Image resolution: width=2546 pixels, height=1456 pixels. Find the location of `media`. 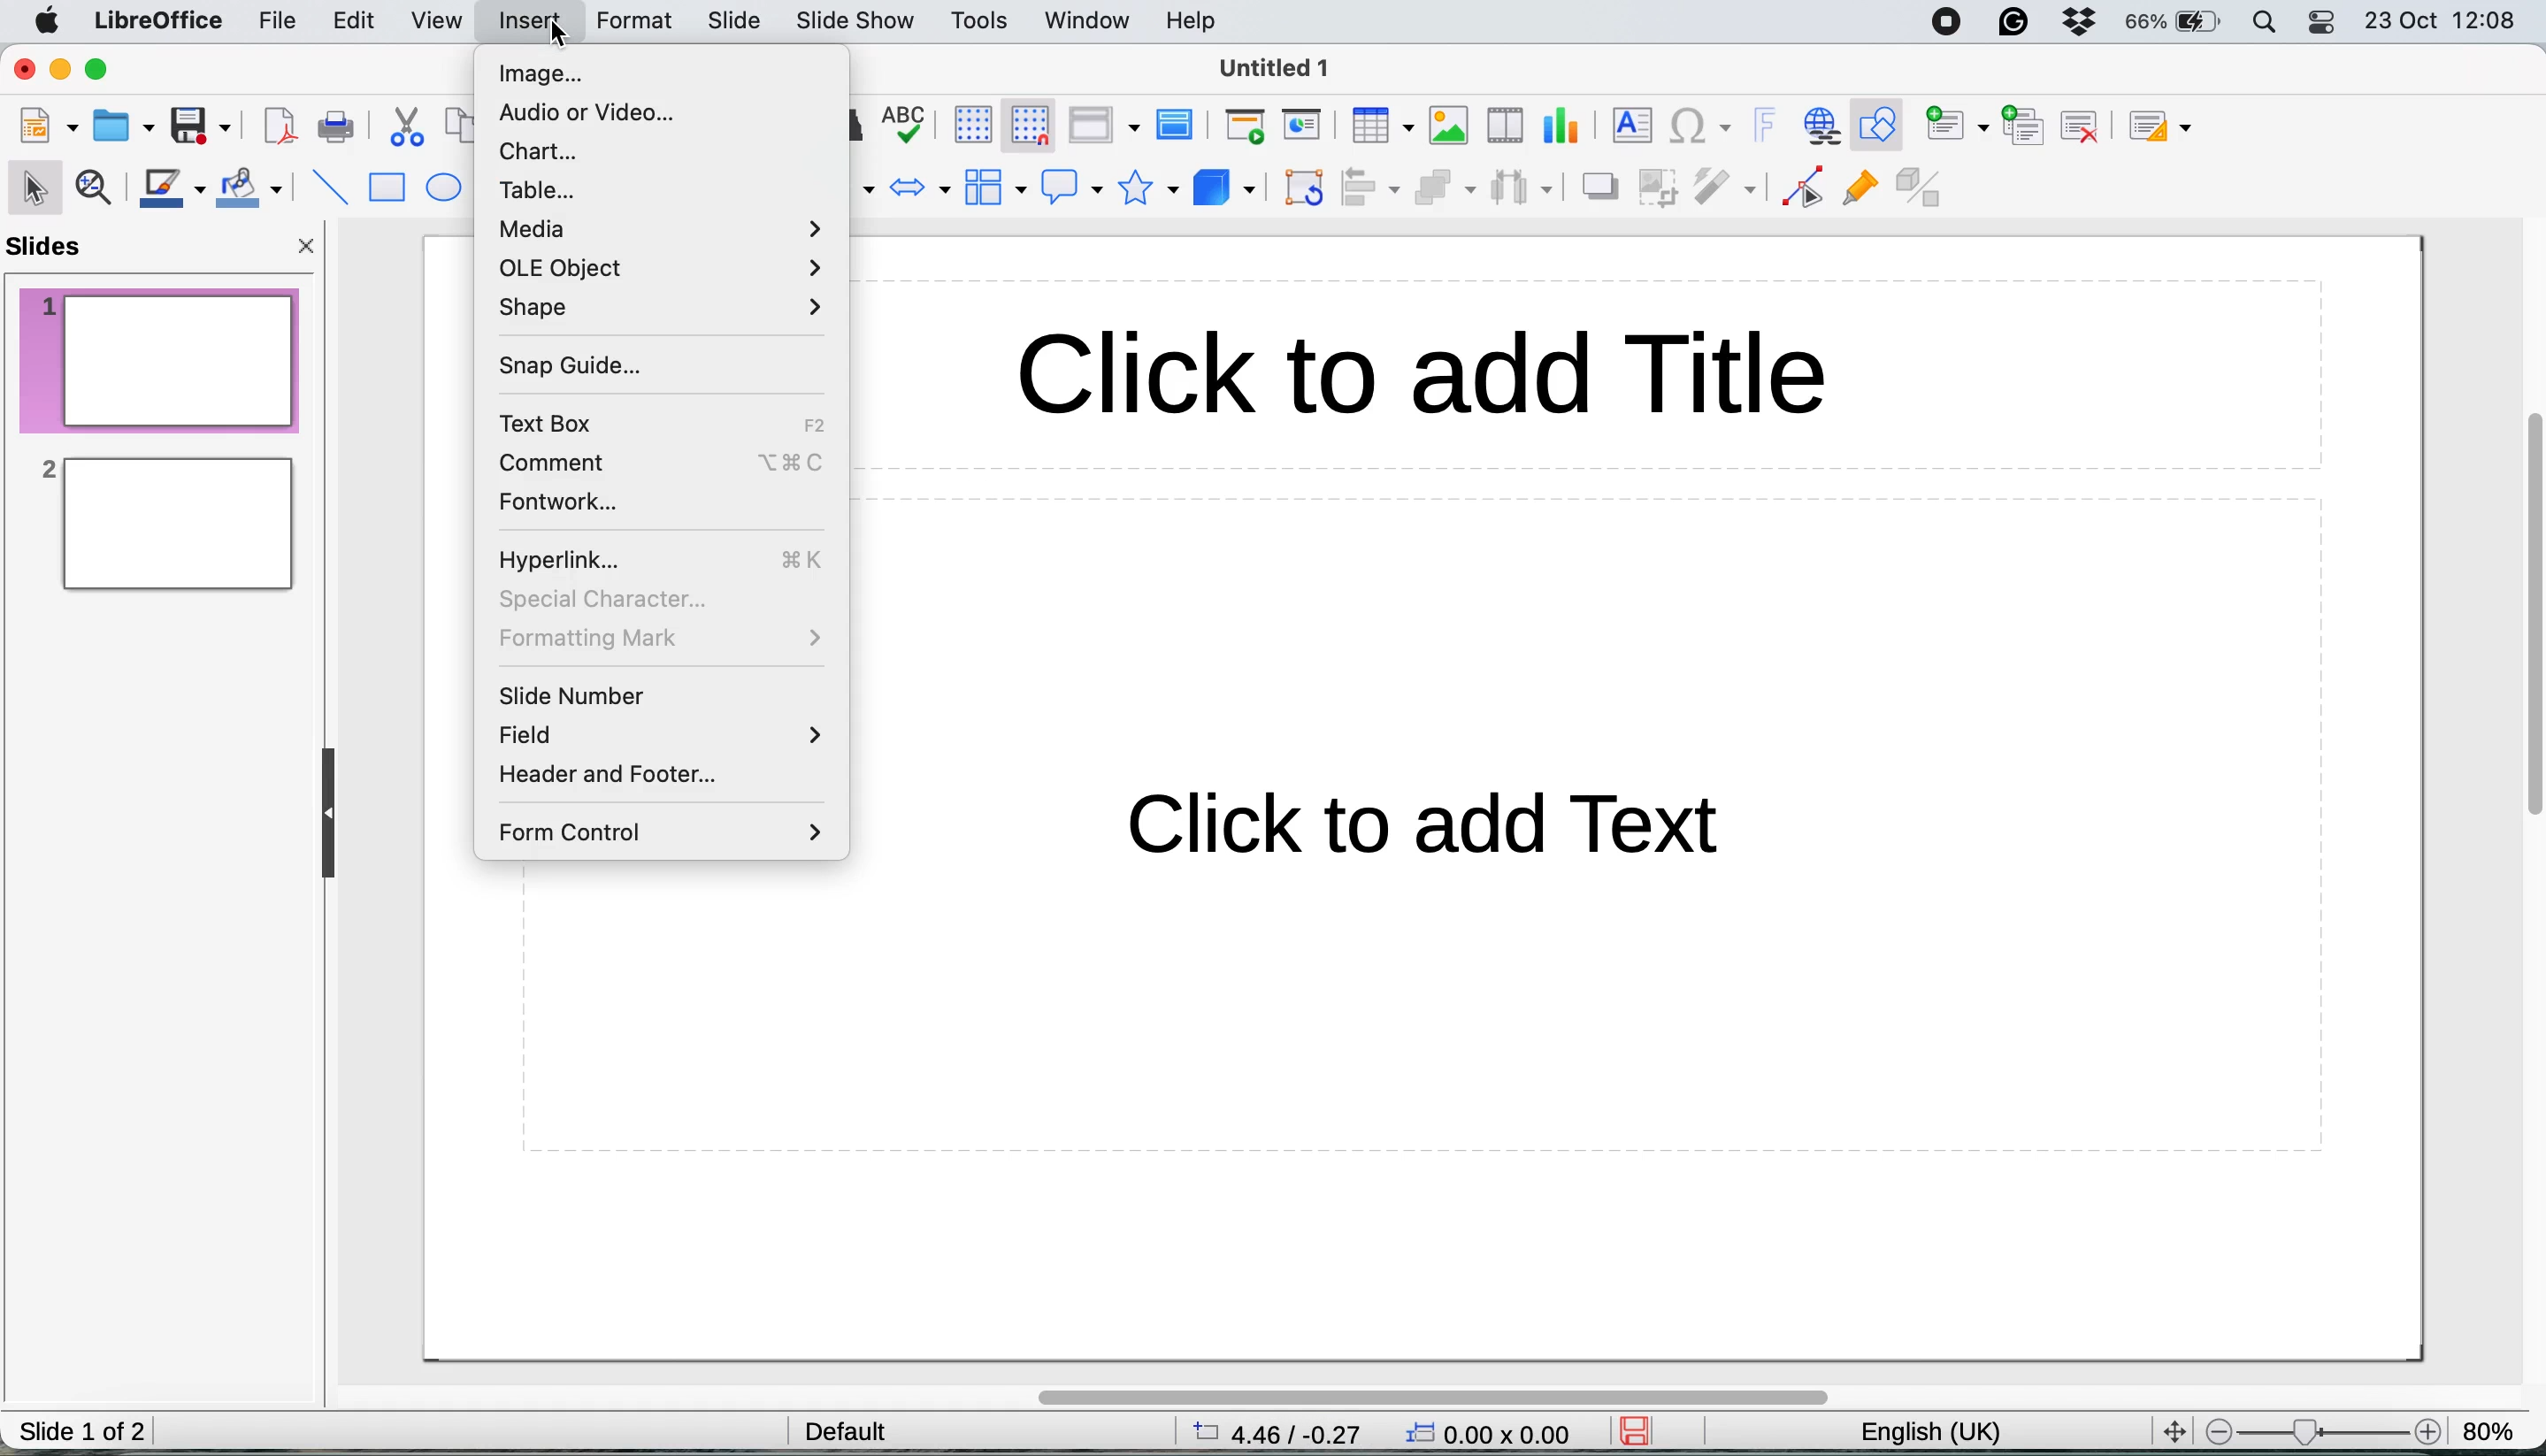

media is located at coordinates (664, 229).